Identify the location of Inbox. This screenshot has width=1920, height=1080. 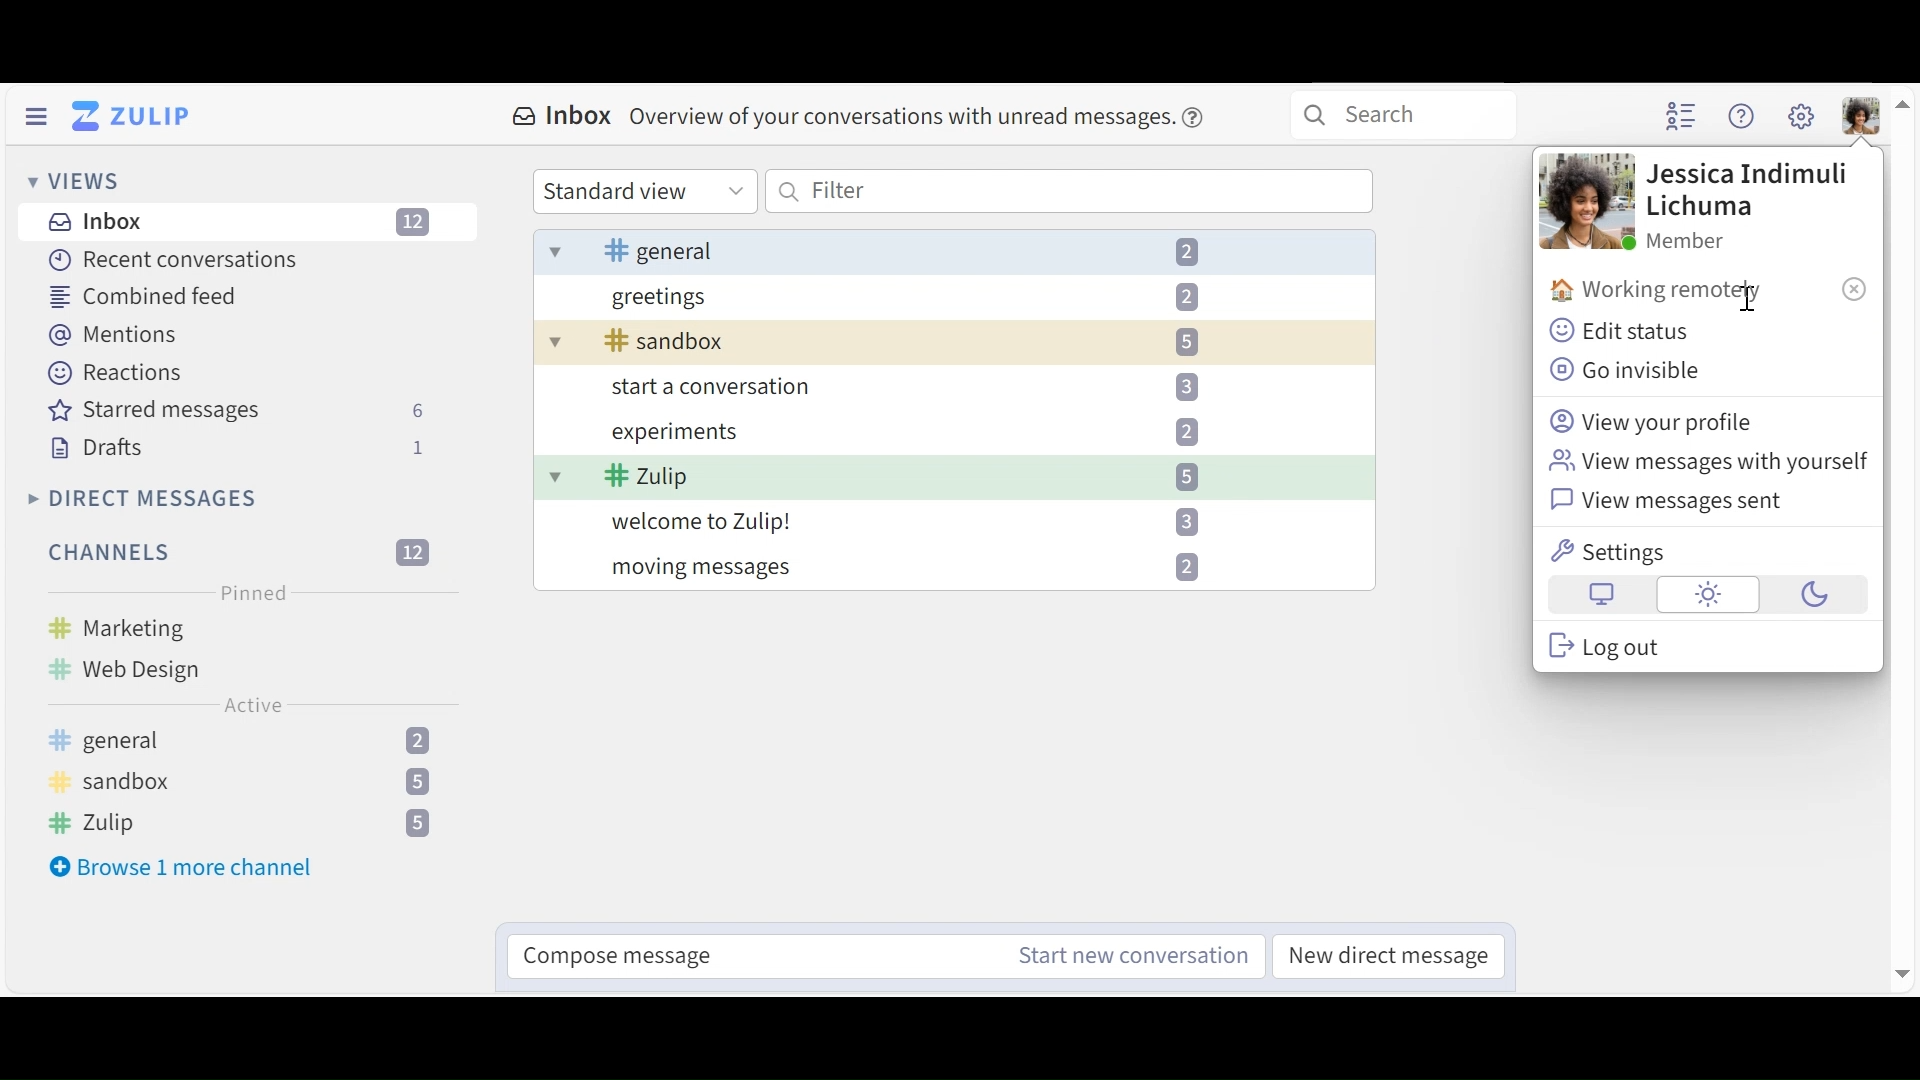
(865, 121).